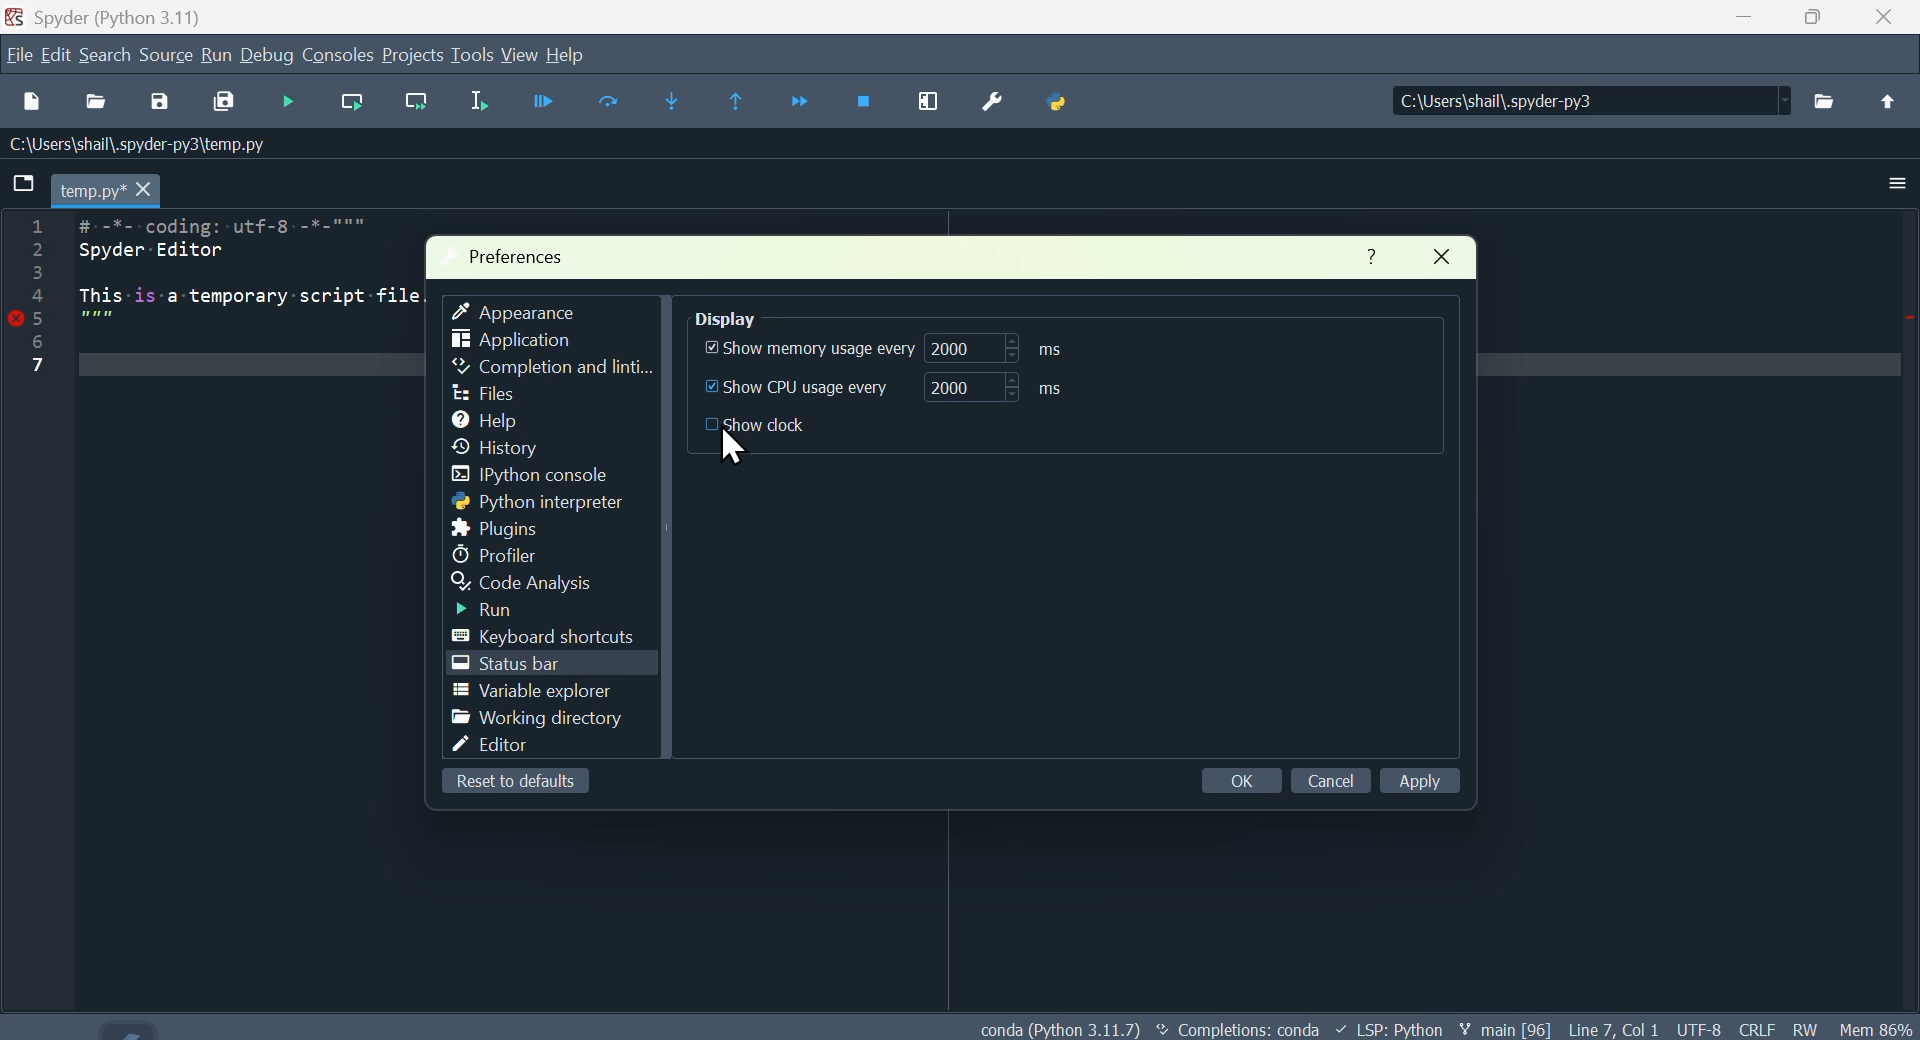 The height and width of the screenshot is (1040, 1920). I want to click on Preferences, so click(523, 256).